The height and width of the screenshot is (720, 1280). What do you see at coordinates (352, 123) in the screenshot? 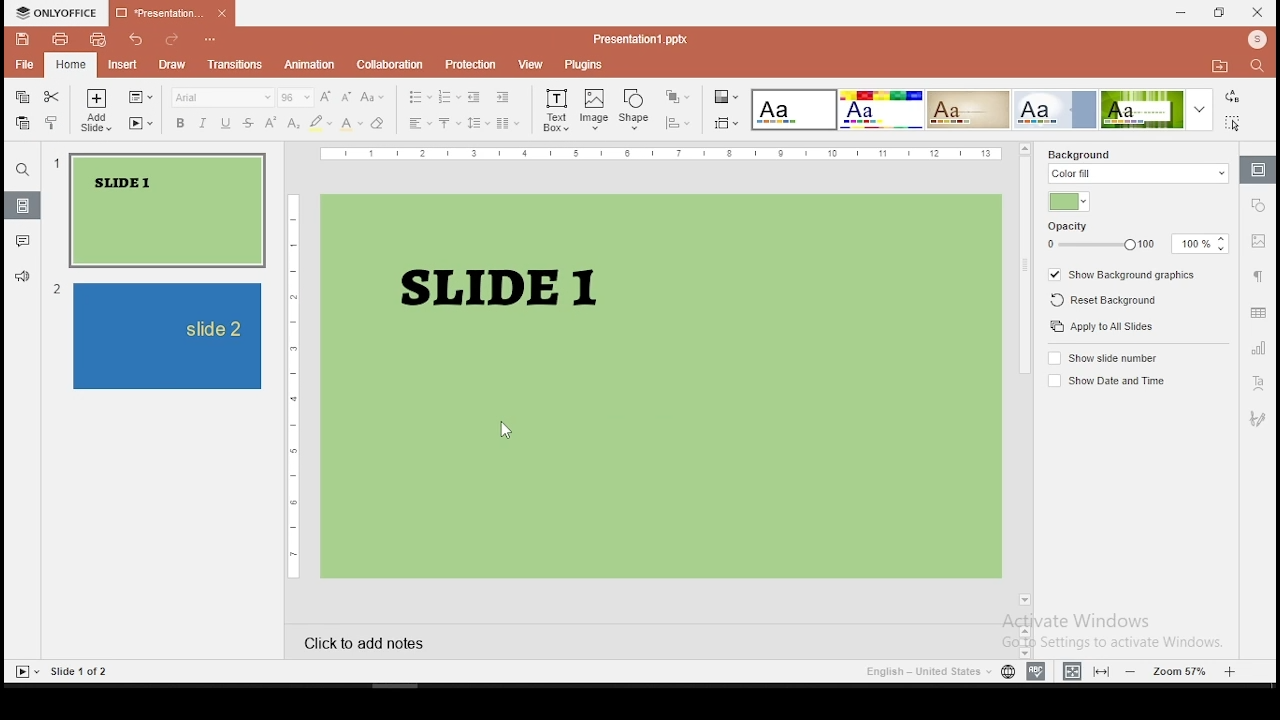
I see `font color` at bounding box center [352, 123].